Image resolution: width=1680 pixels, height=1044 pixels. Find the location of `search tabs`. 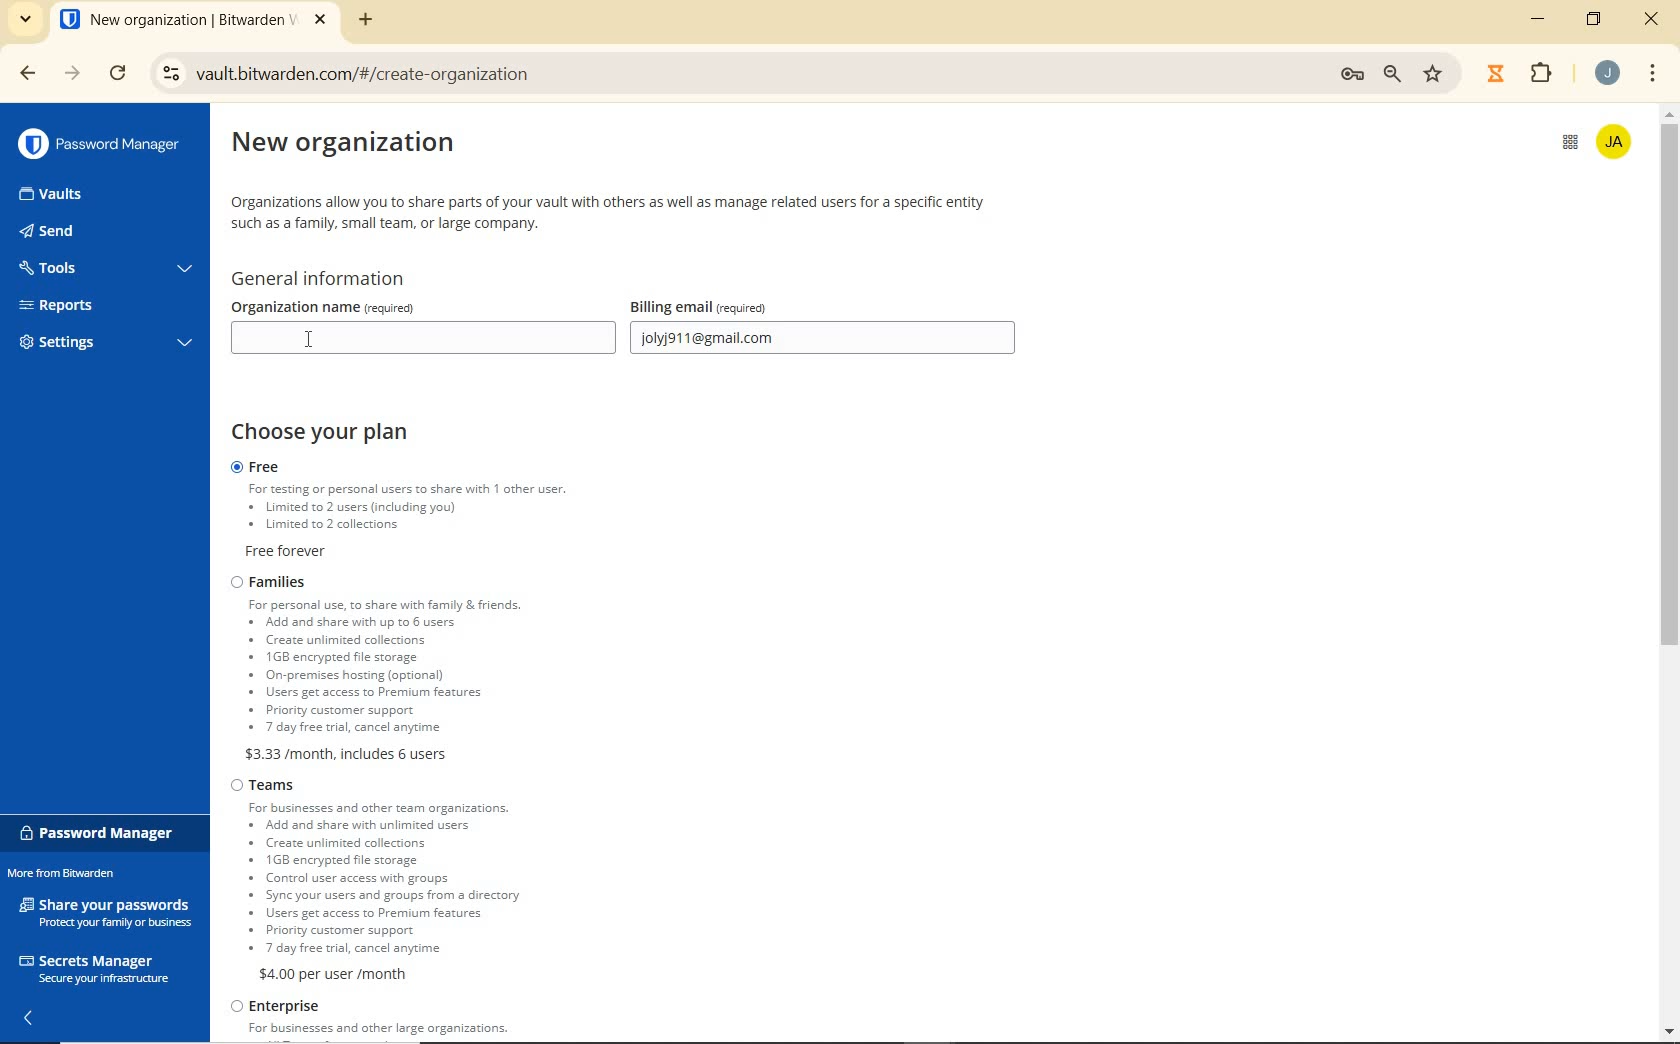

search tabs is located at coordinates (25, 21).